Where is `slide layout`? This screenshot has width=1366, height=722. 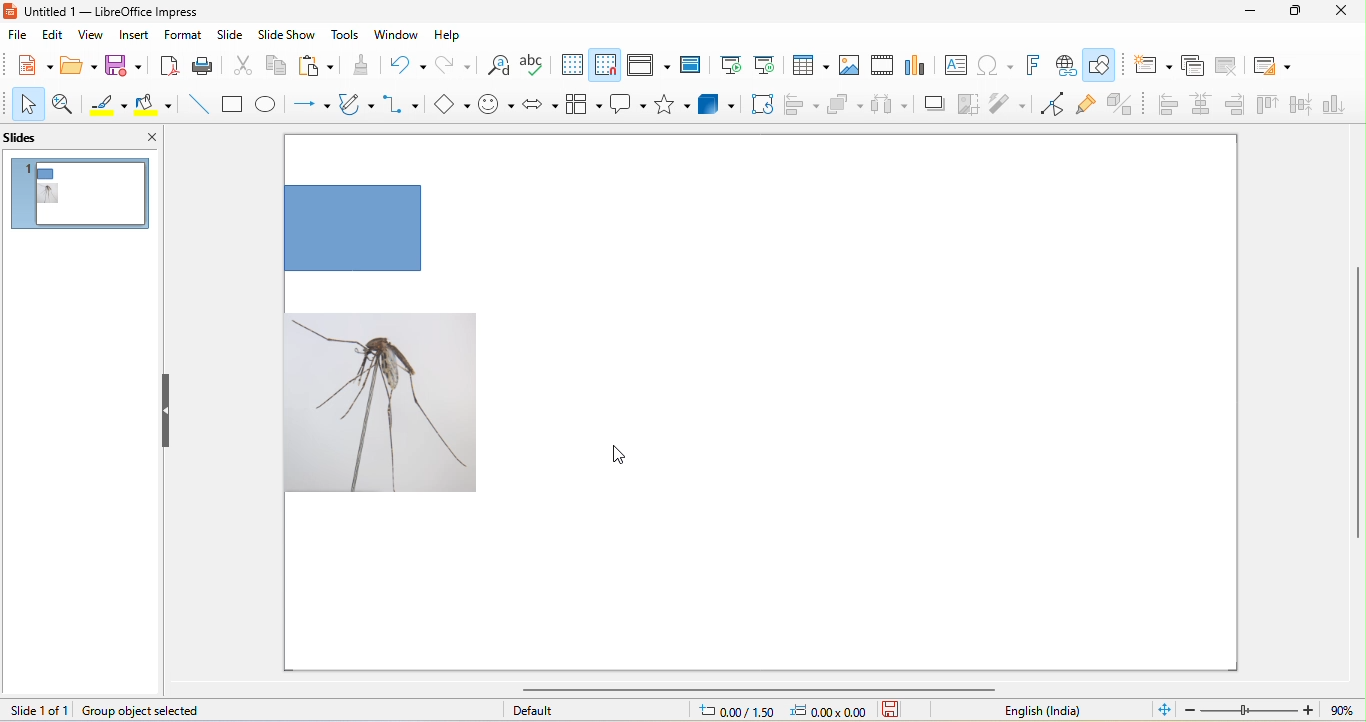 slide layout is located at coordinates (1272, 68).